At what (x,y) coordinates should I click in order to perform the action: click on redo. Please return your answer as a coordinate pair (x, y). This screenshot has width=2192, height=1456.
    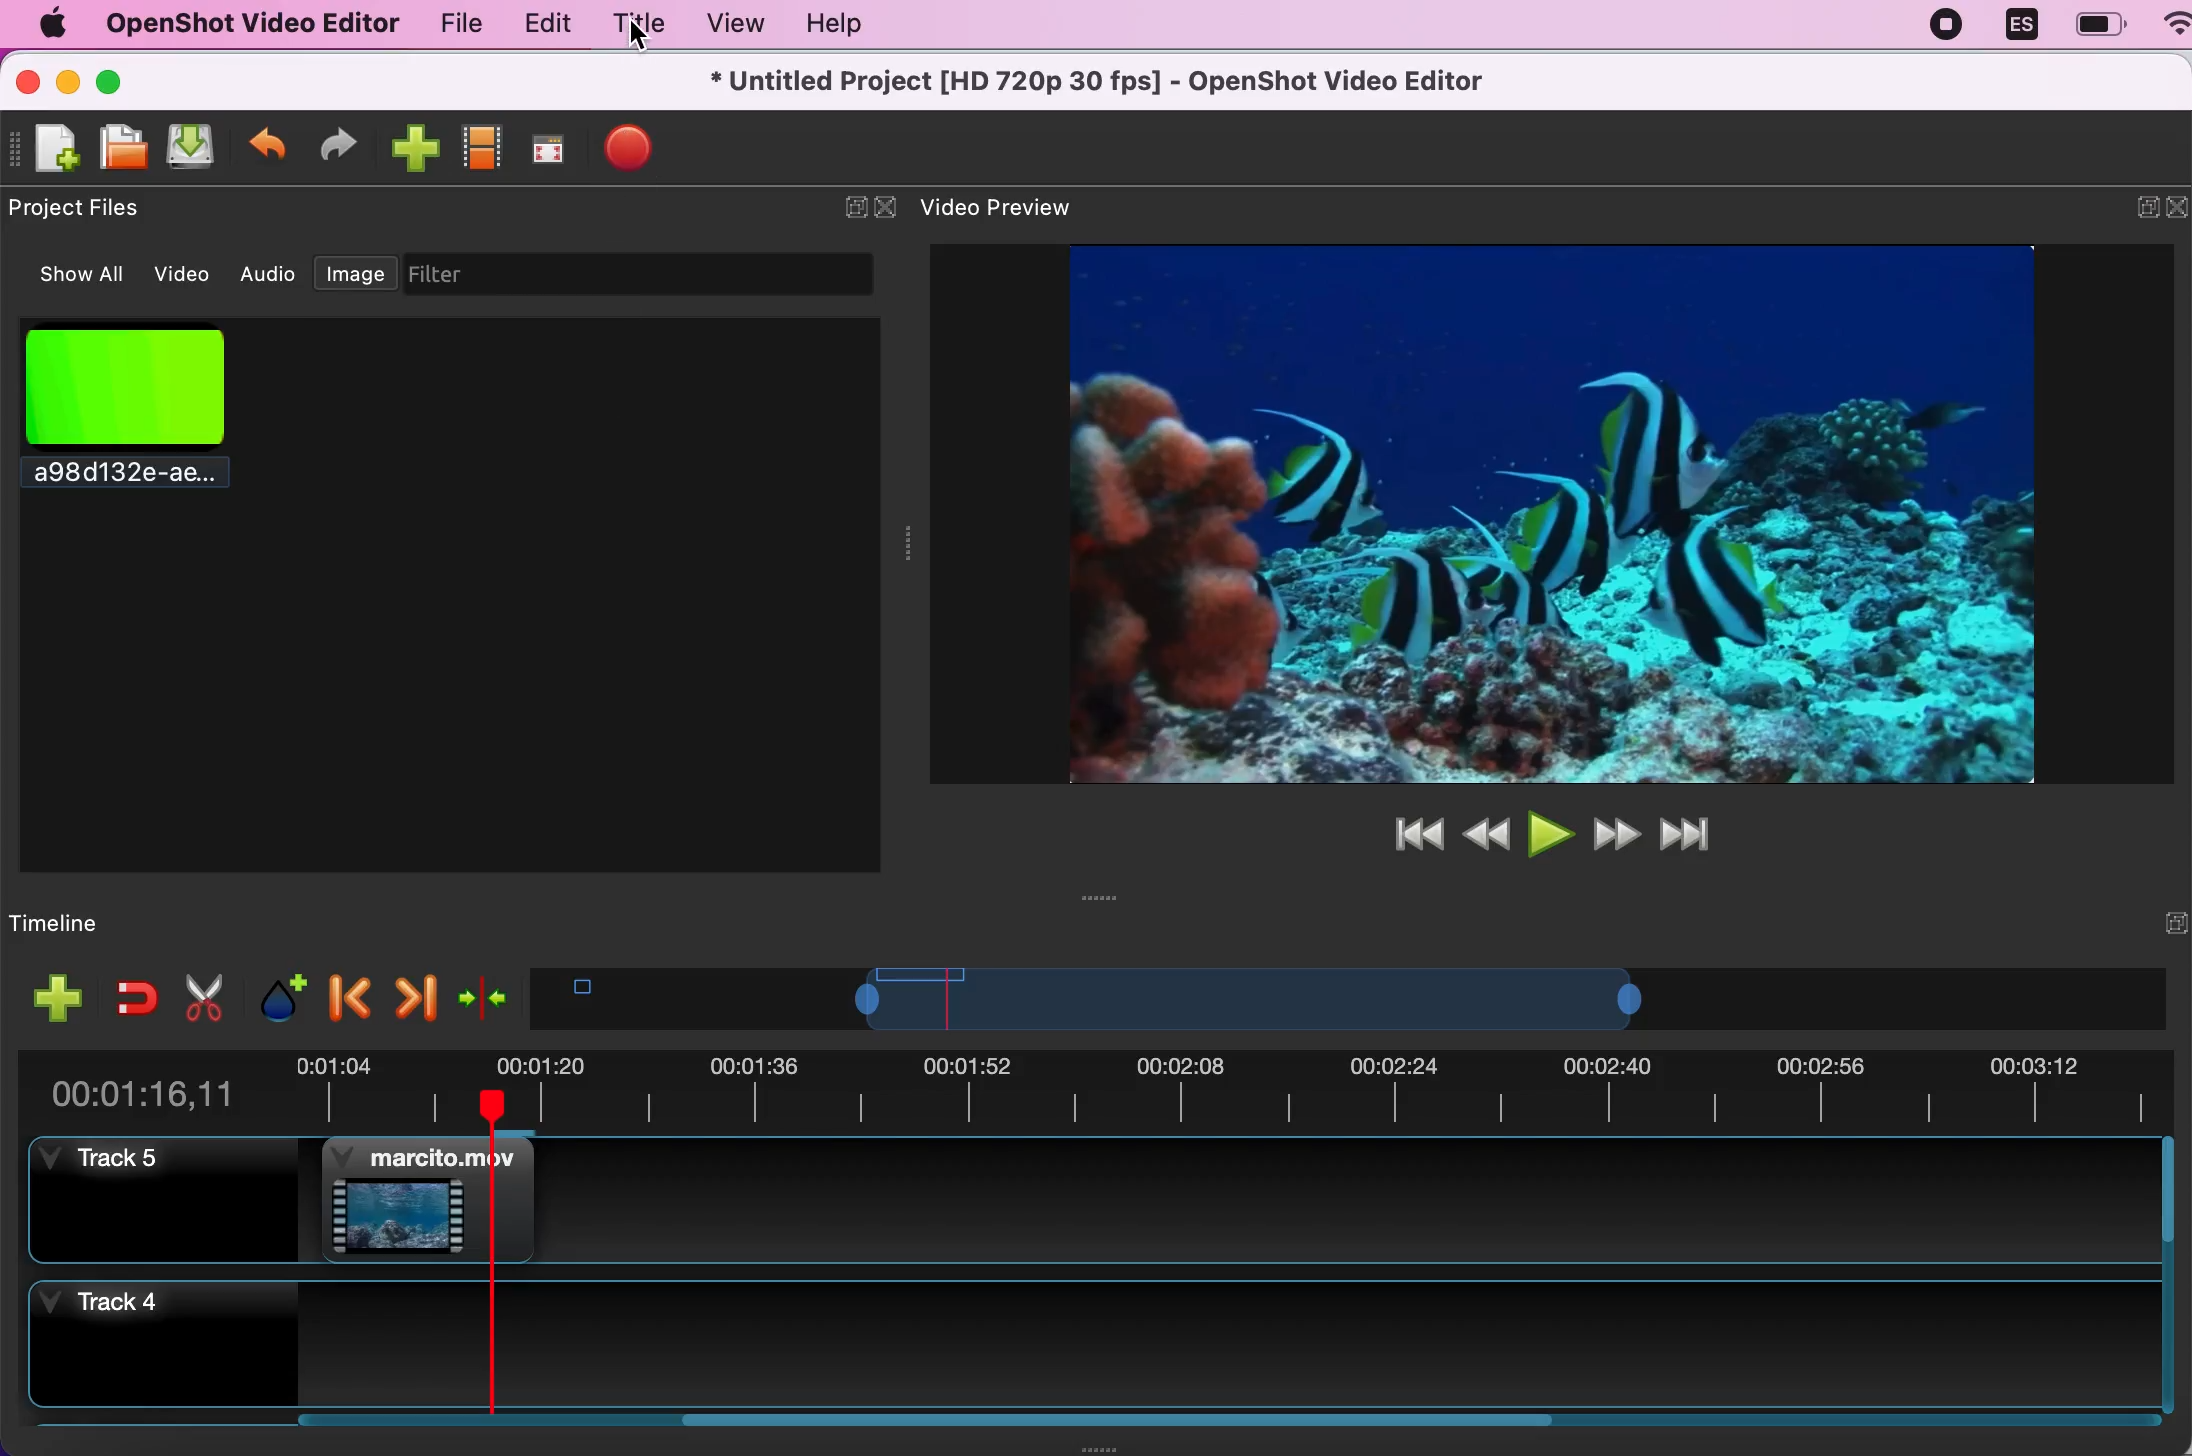
    Looking at the image, I should click on (347, 144).